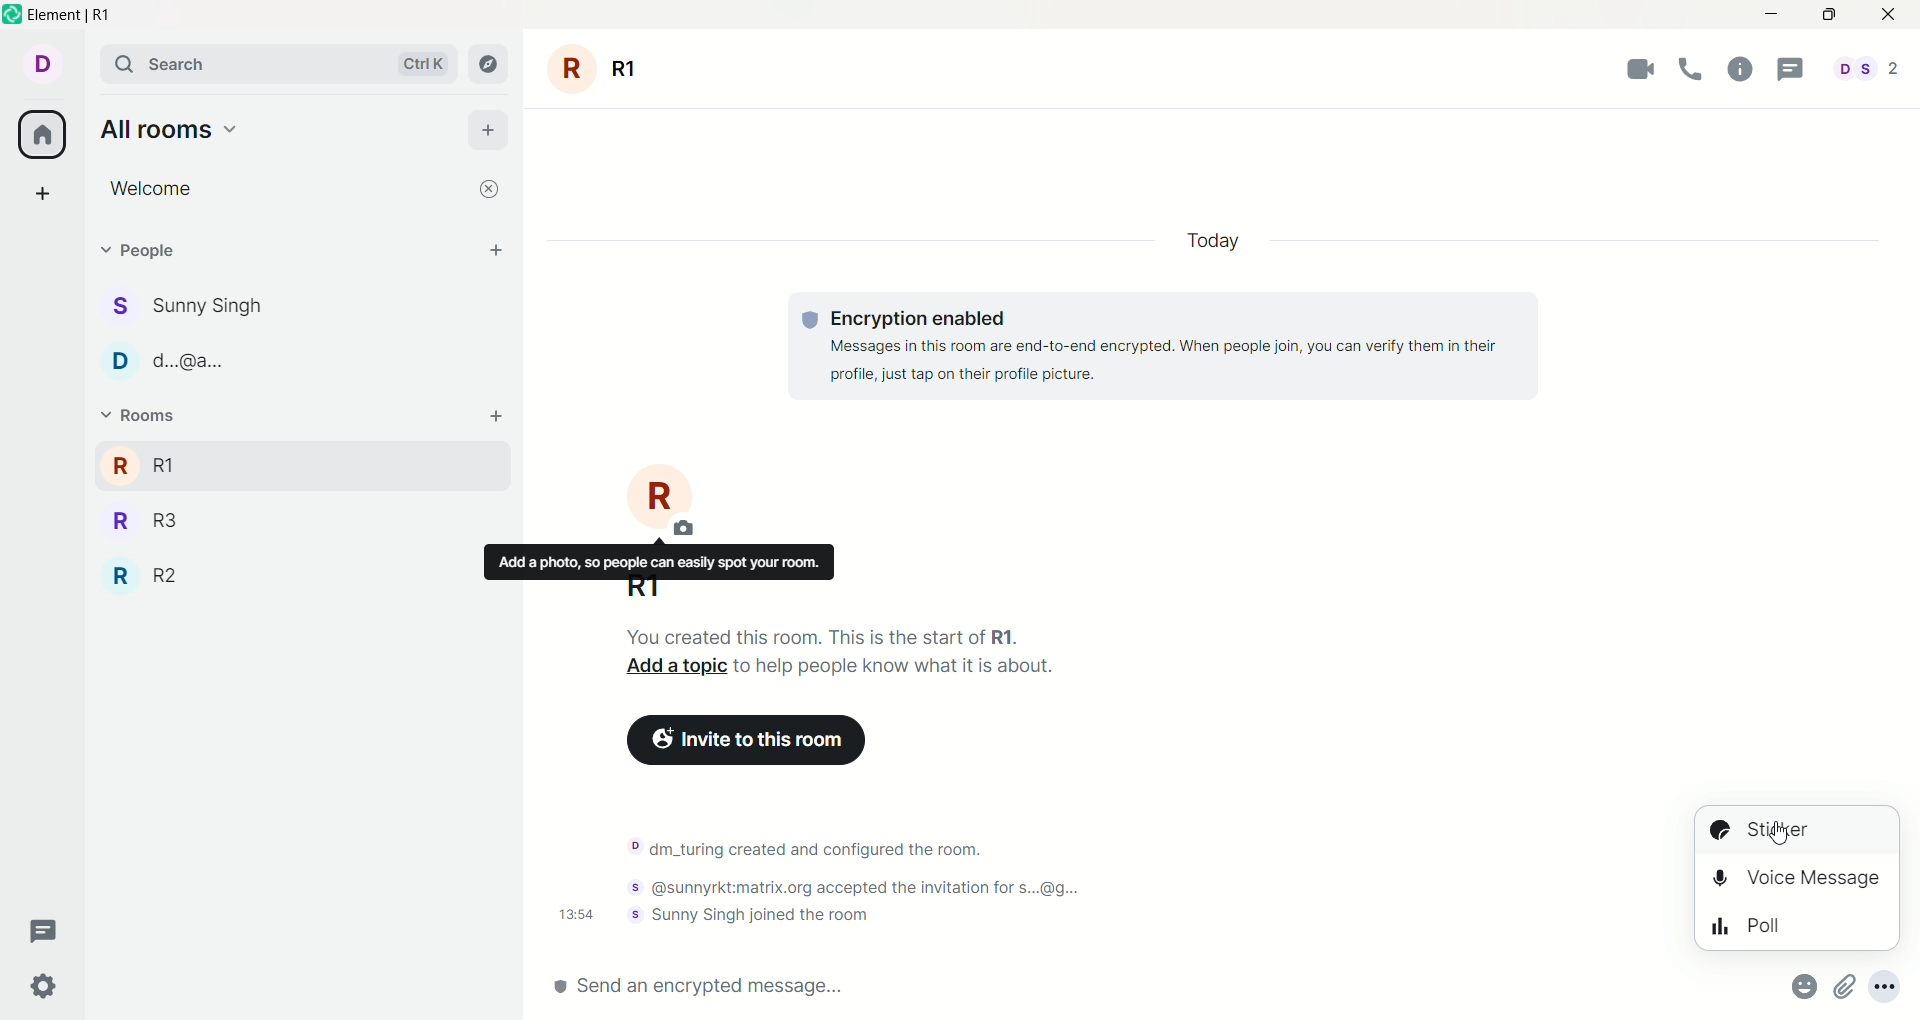 This screenshot has height=1020, width=1920. What do you see at coordinates (1778, 833) in the screenshot?
I see `Cursor` at bounding box center [1778, 833].